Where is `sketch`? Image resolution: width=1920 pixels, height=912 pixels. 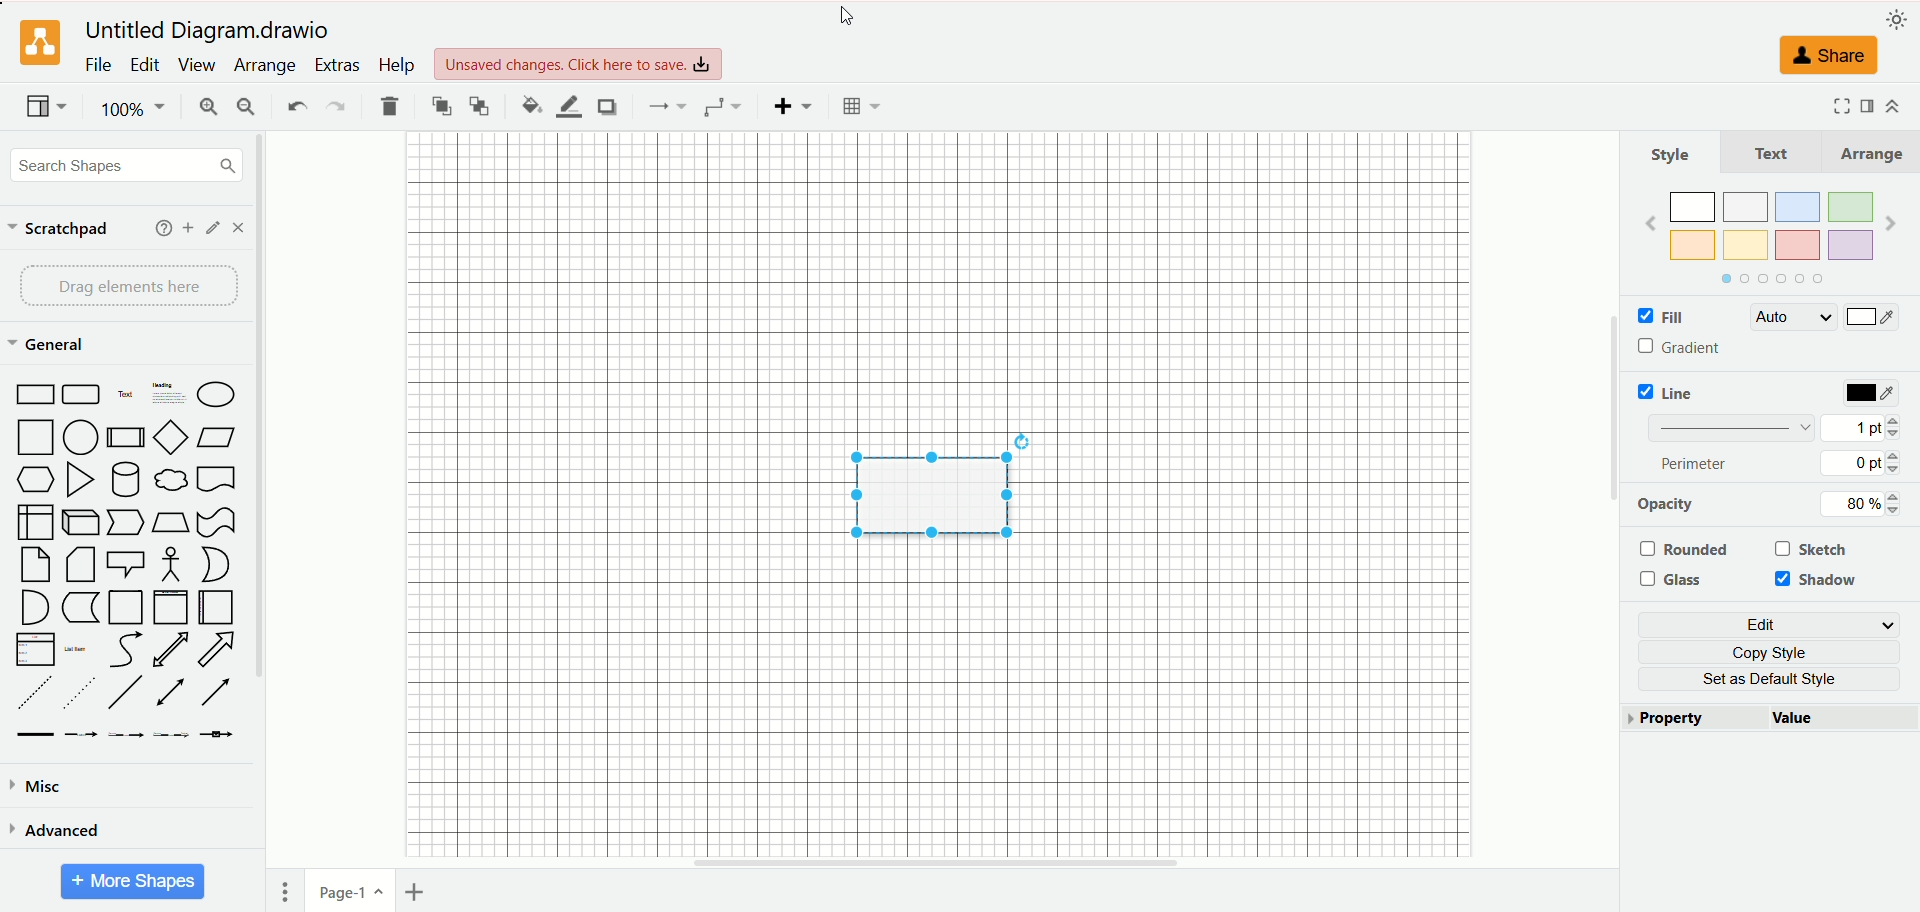 sketch is located at coordinates (1814, 548).